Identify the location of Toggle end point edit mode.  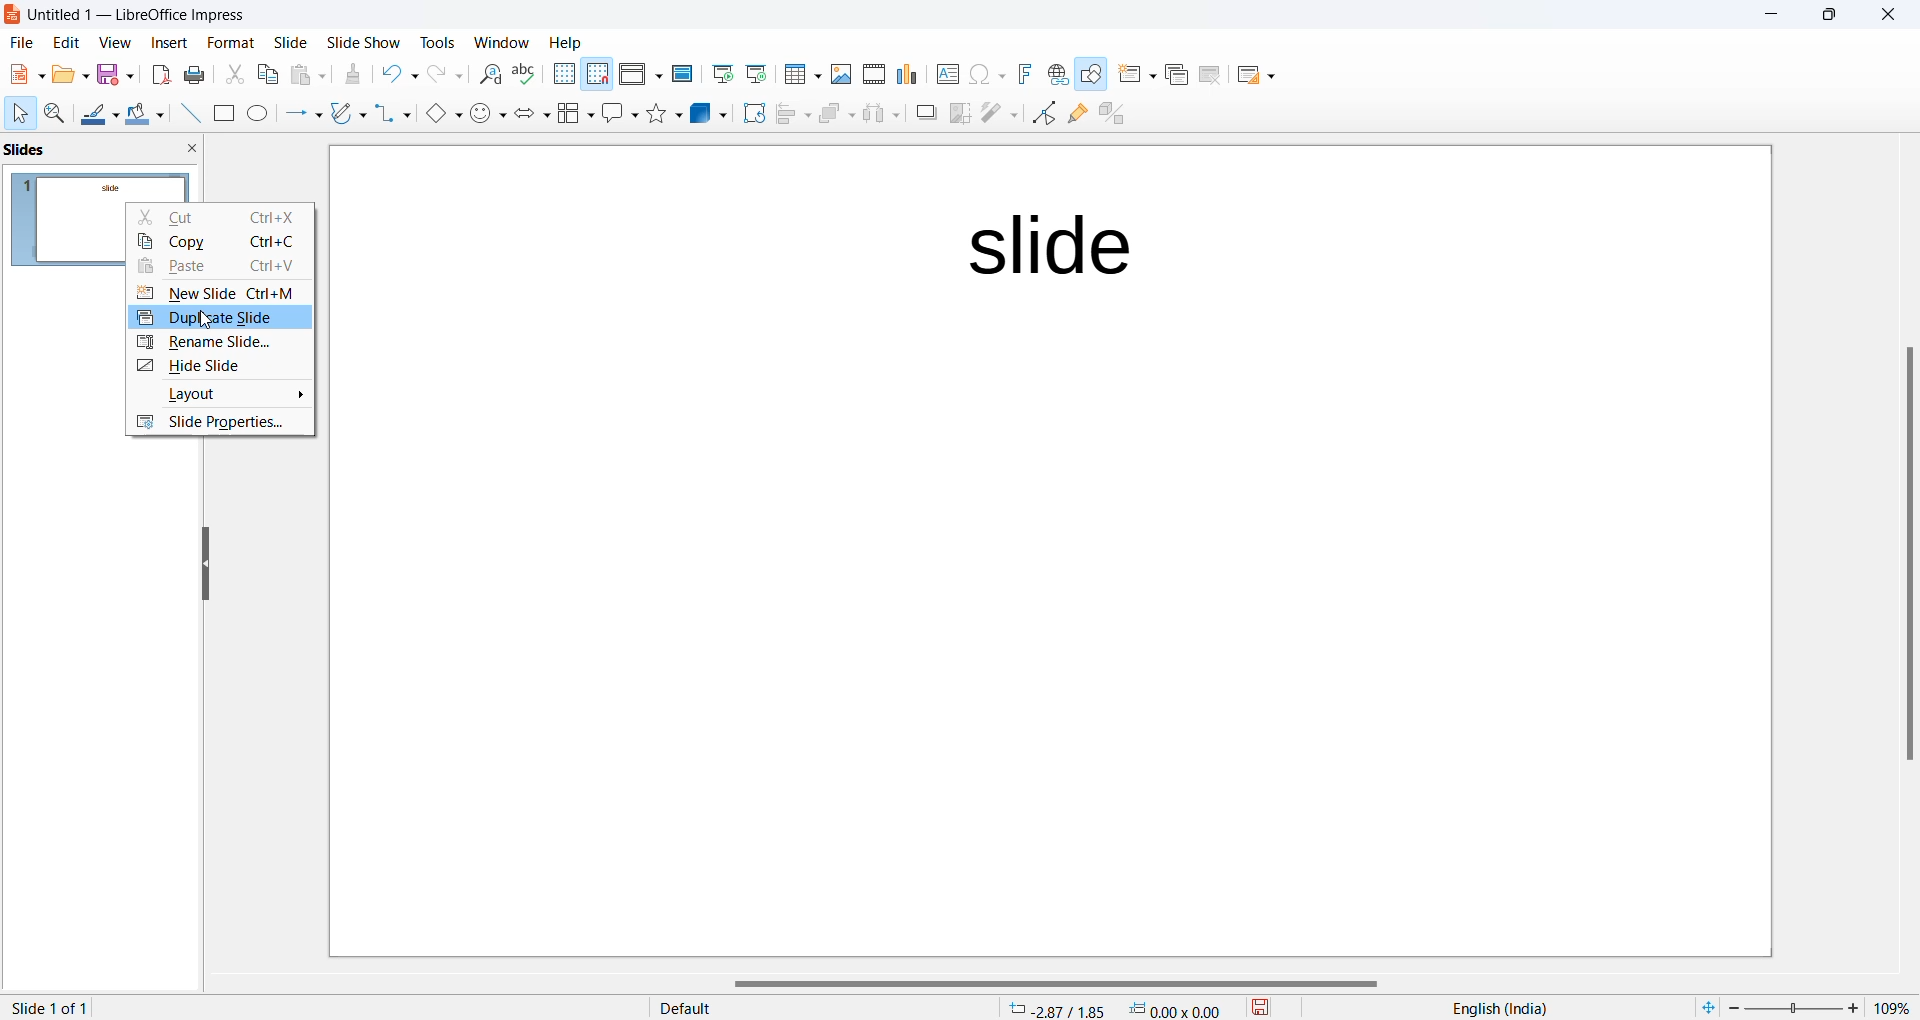
(1041, 114).